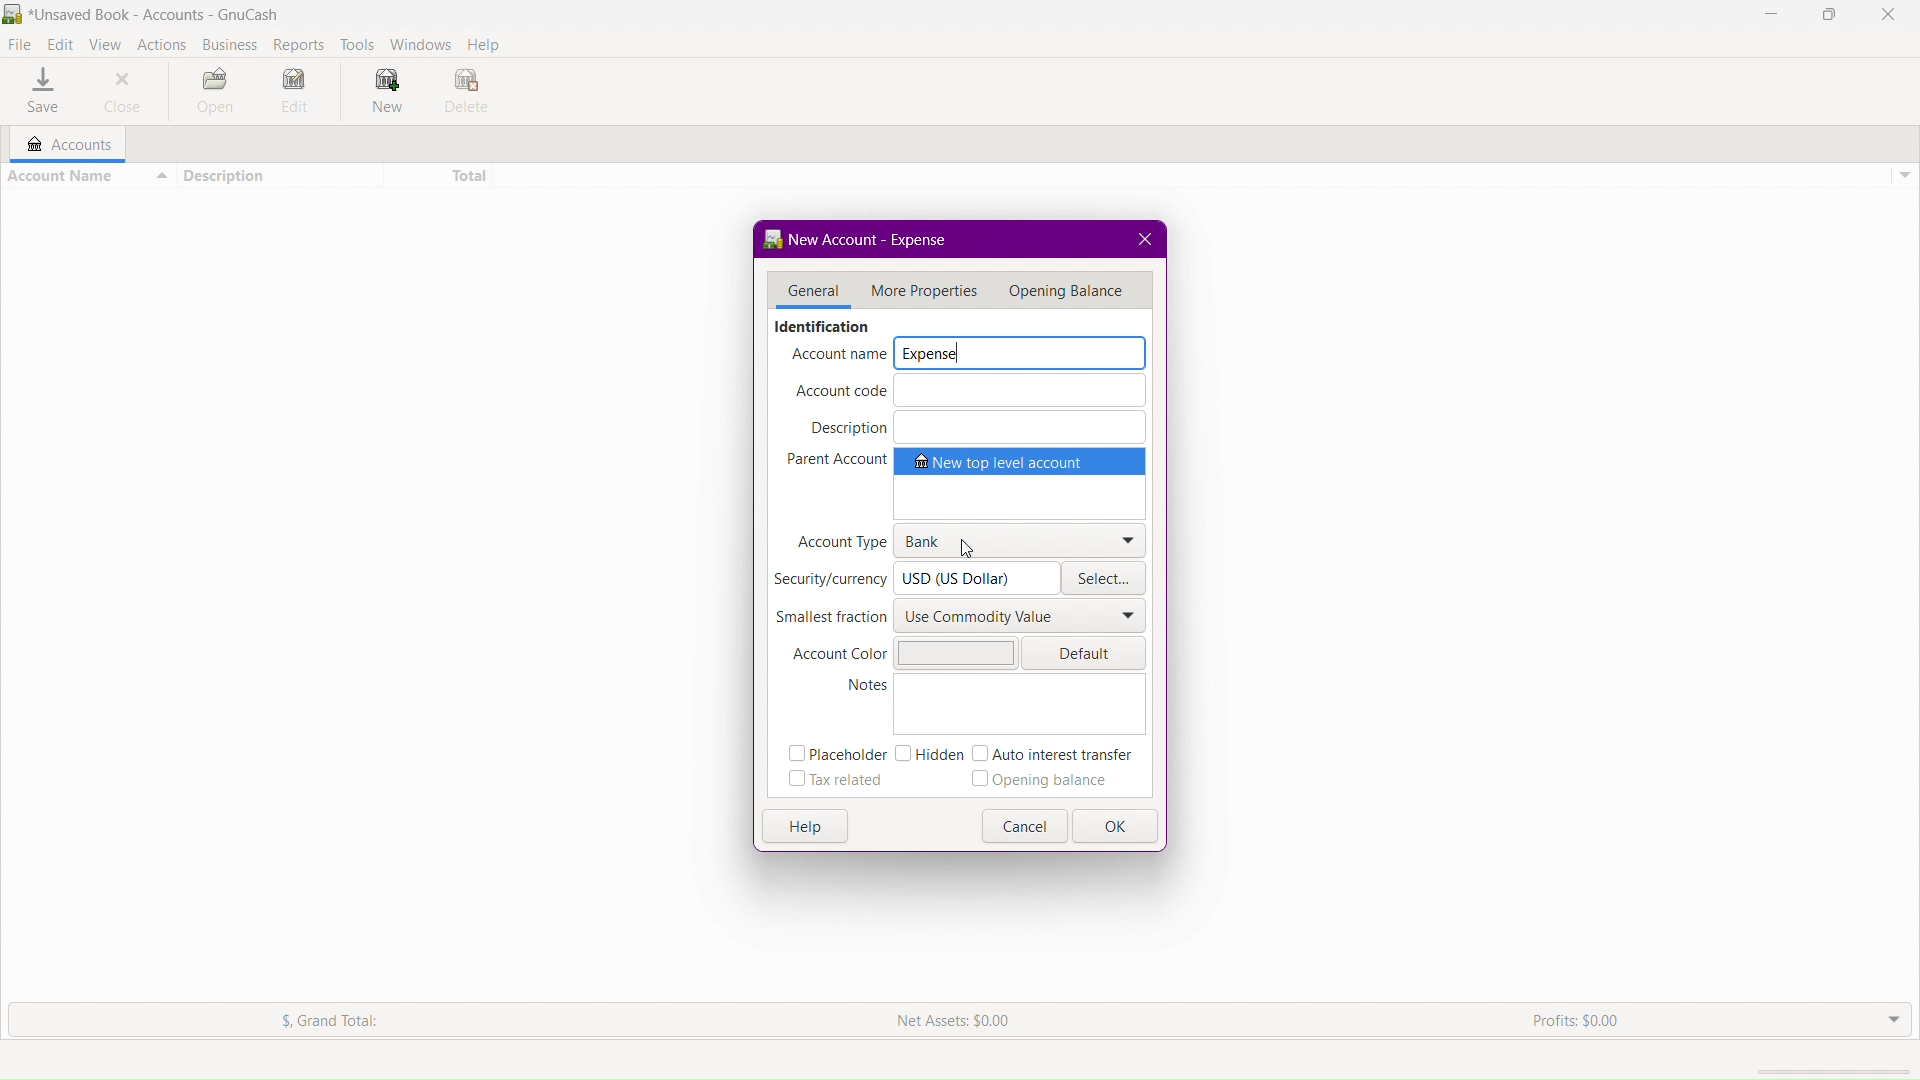 This screenshot has height=1080, width=1920. Describe the element at coordinates (226, 40) in the screenshot. I see `Business` at that location.